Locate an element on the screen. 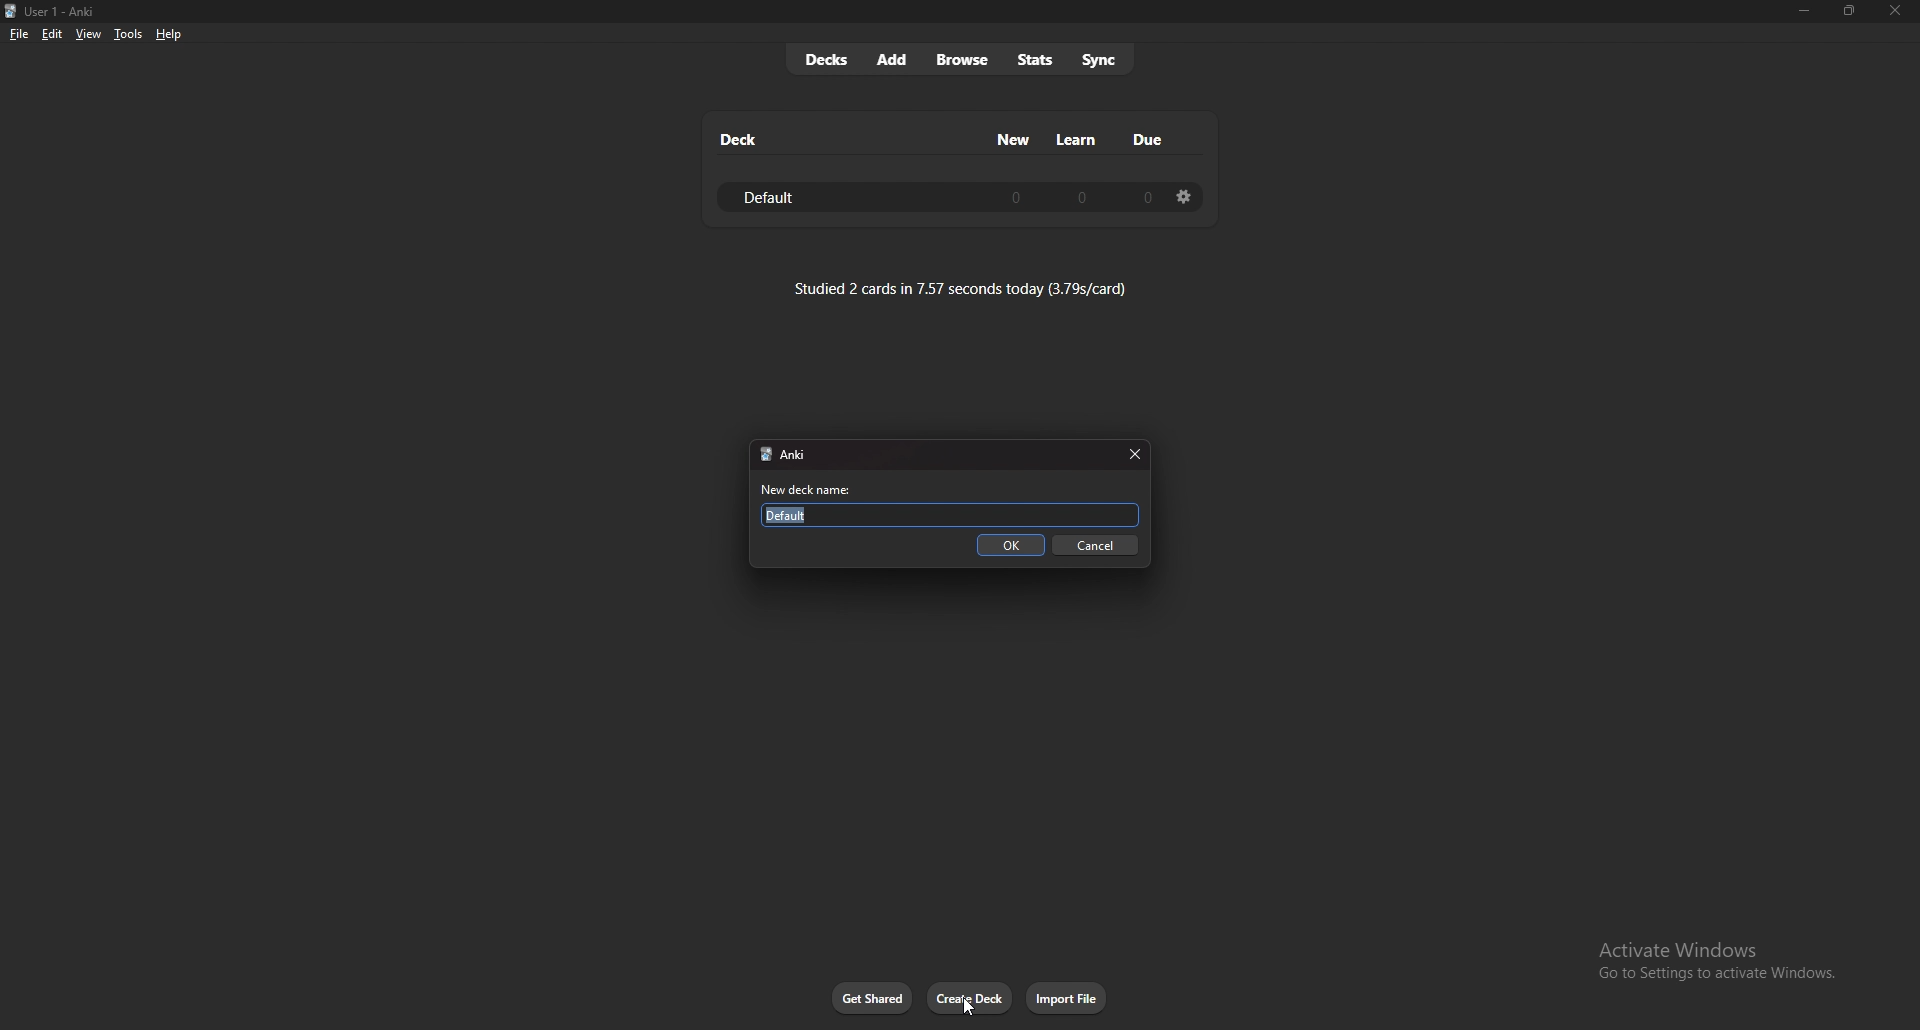  close is located at coordinates (1133, 455).